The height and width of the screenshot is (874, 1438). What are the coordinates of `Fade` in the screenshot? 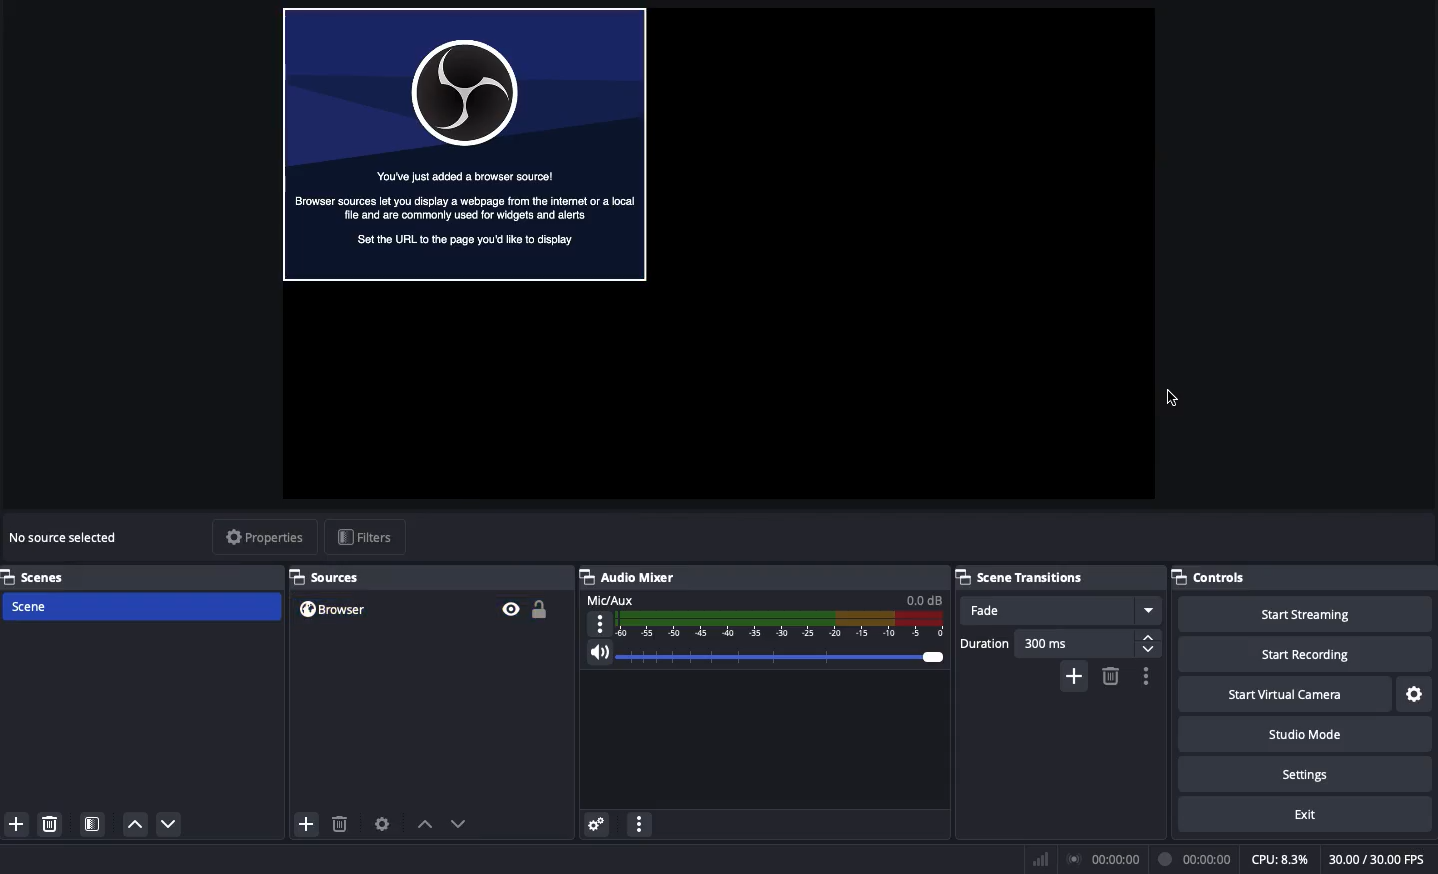 It's located at (1062, 609).